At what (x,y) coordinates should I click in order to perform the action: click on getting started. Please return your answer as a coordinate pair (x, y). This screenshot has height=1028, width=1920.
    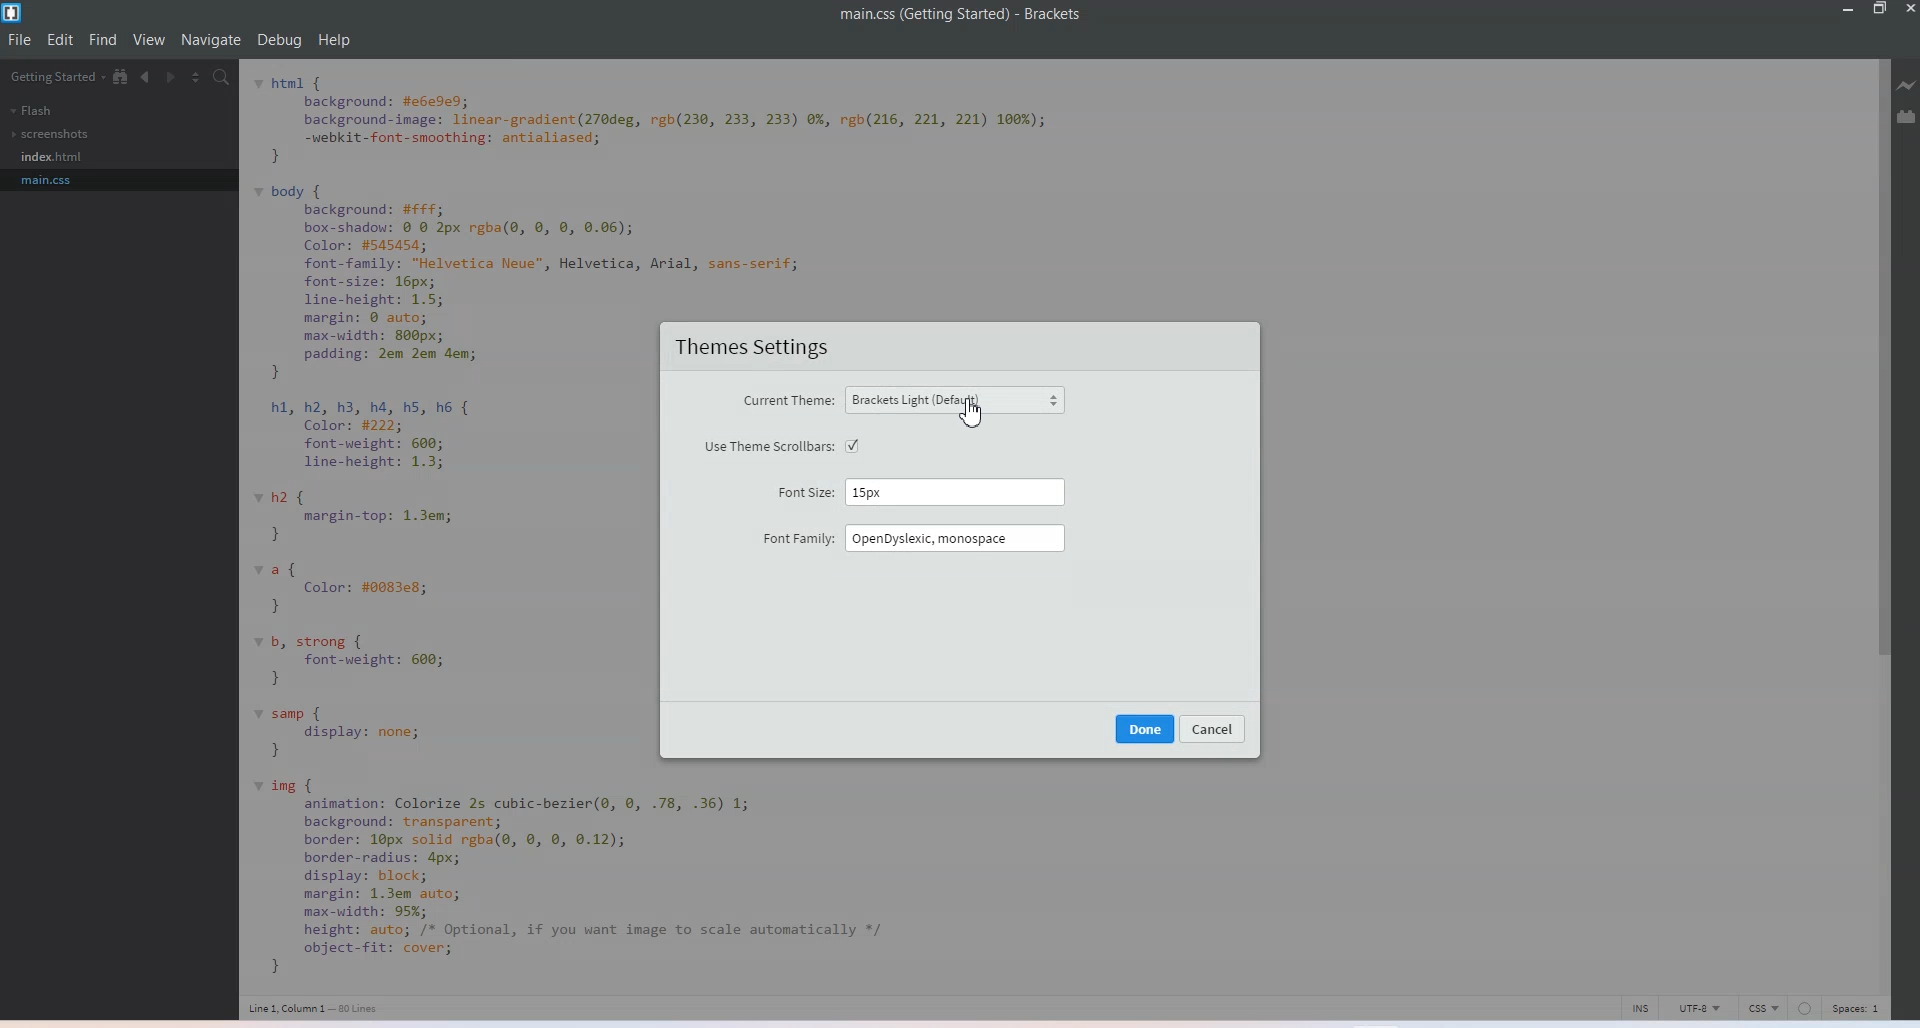
    Looking at the image, I should click on (55, 77).